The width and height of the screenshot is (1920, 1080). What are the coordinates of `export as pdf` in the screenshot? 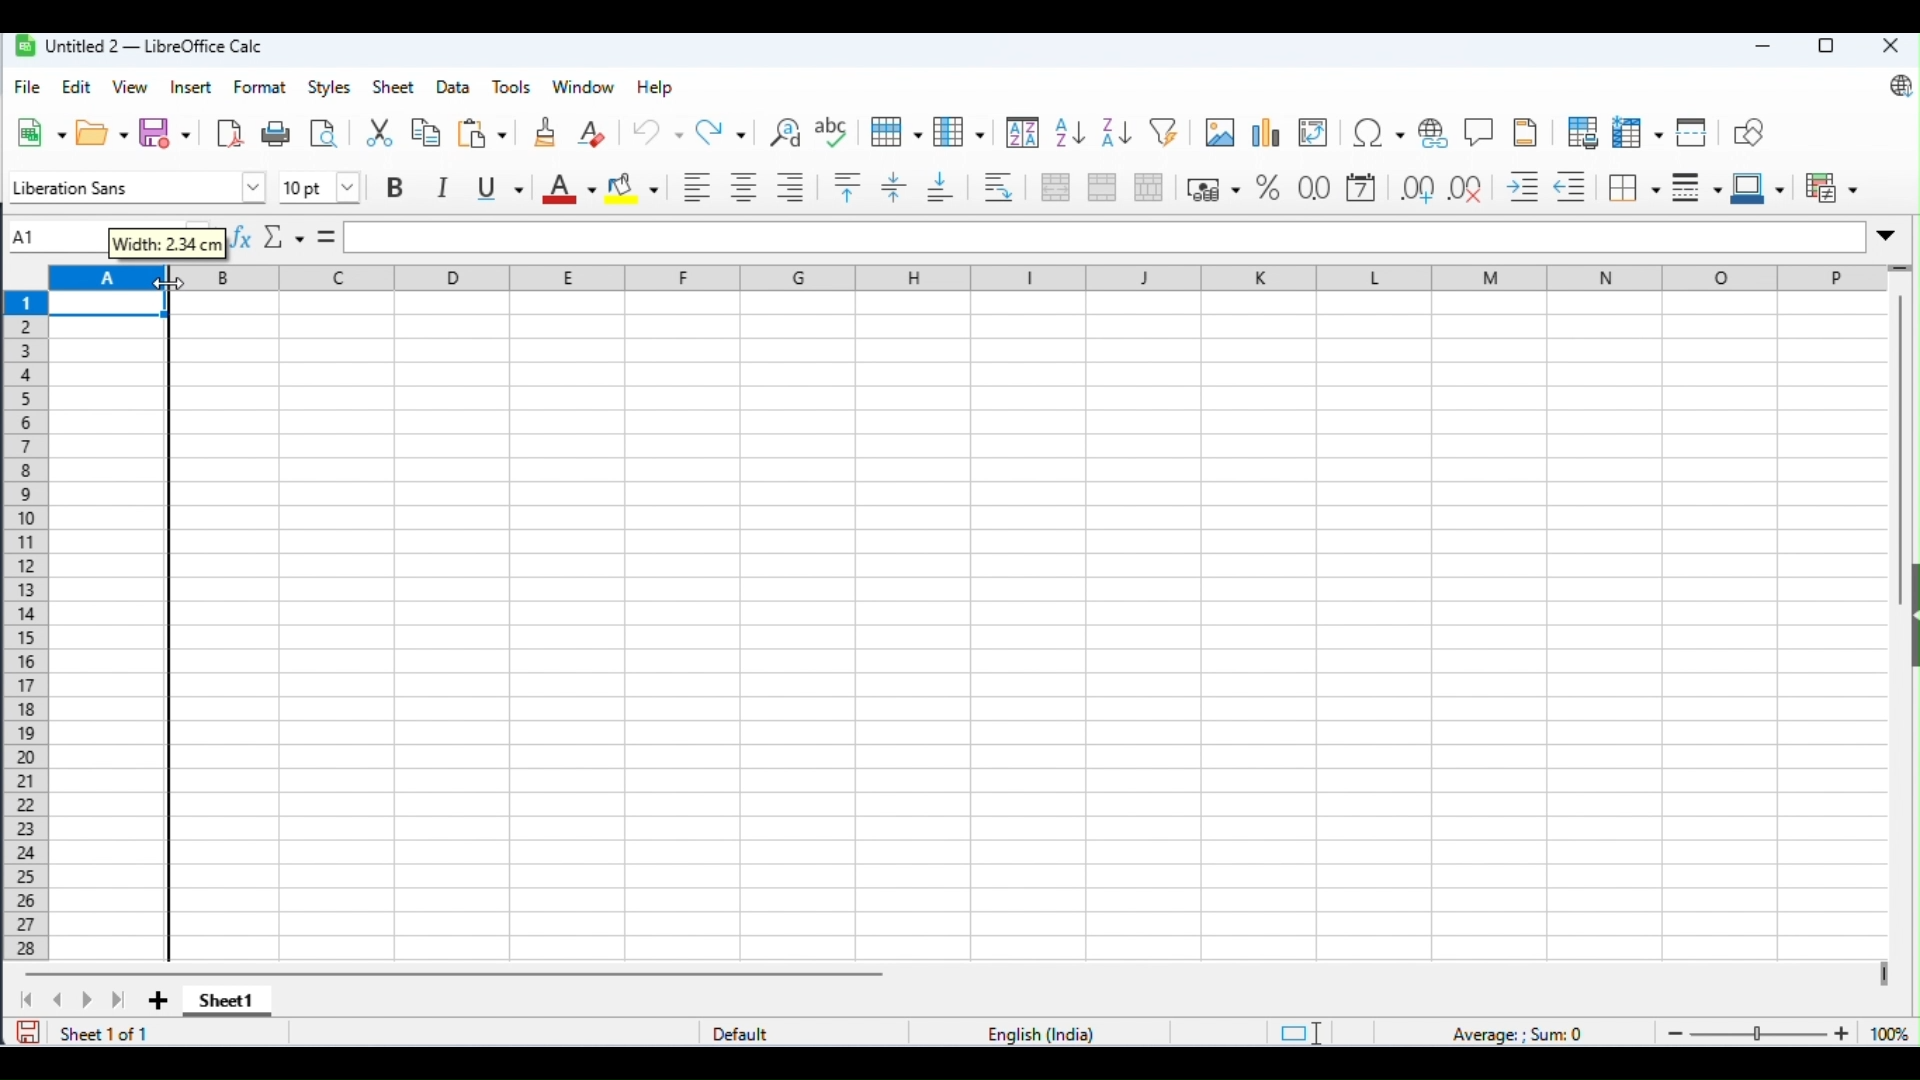 It's located at (229, 131).